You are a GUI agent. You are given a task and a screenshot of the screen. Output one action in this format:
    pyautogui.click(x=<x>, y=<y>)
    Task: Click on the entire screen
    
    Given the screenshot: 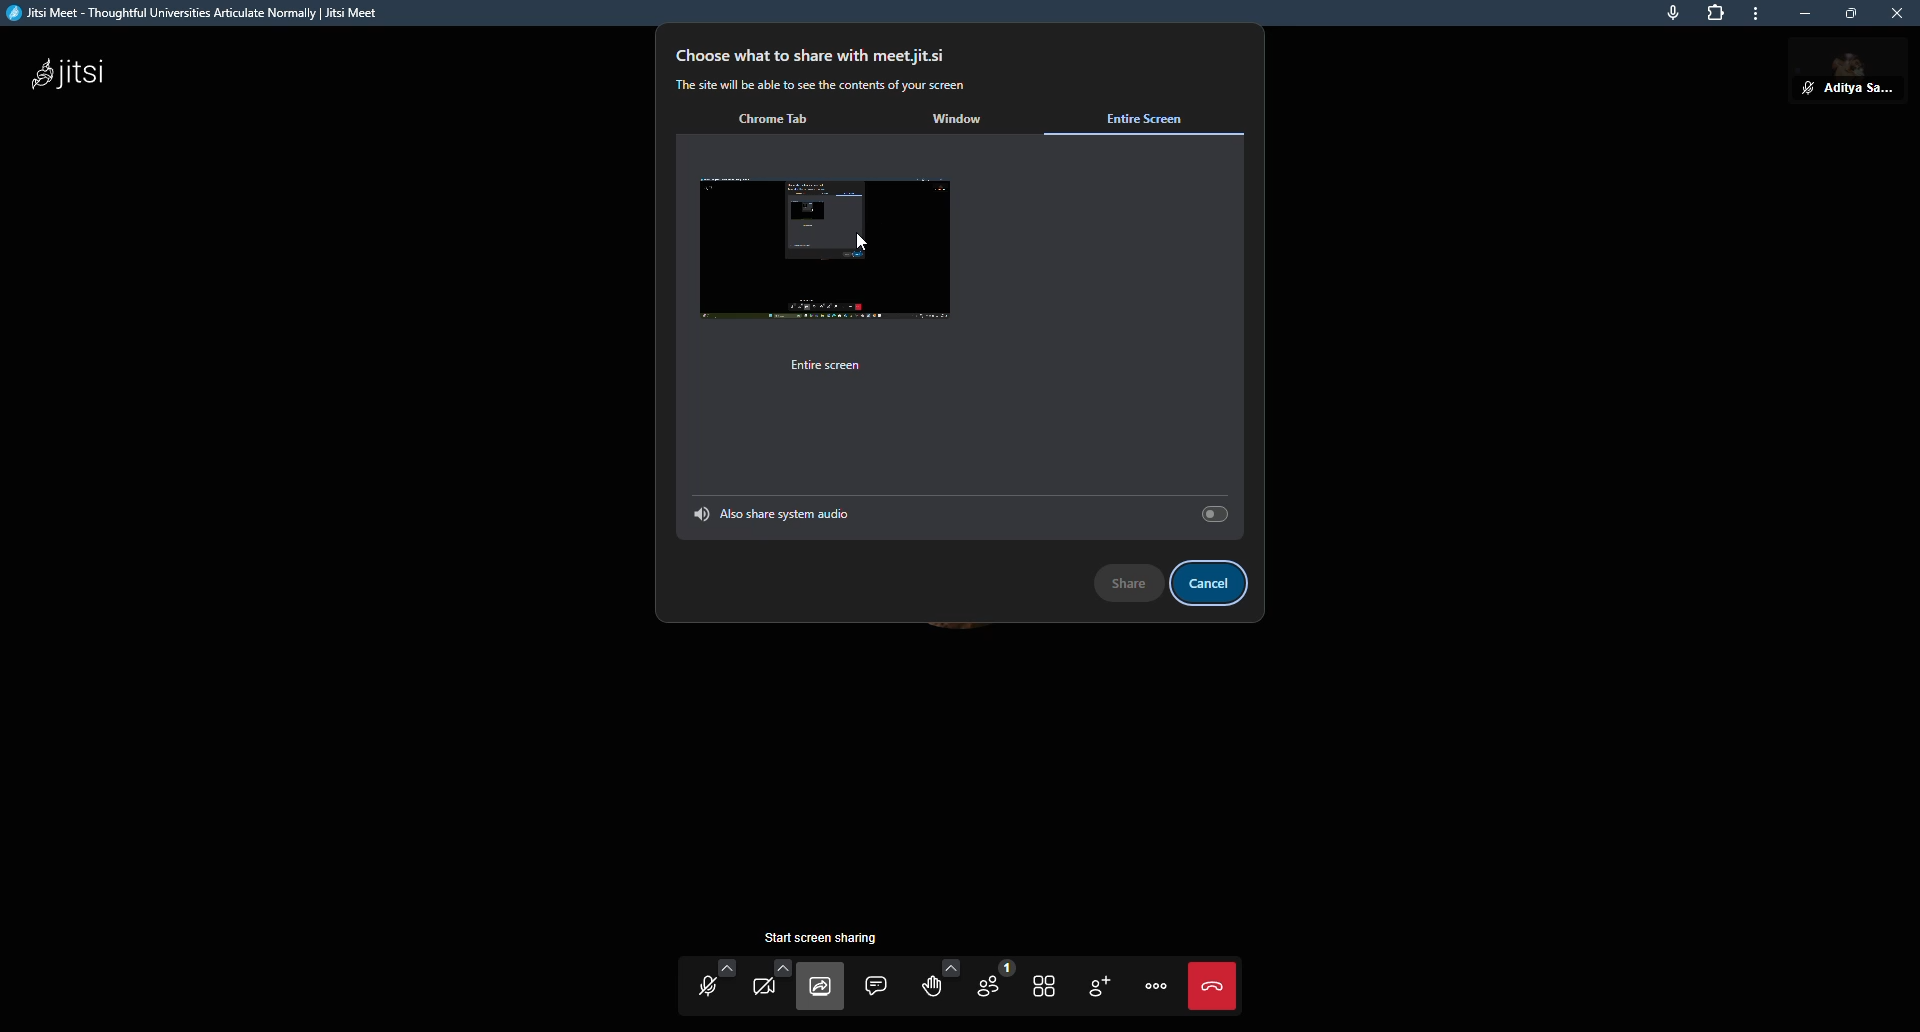 What is the action you would take?
    pyautogui.click(x=834, y=365)
    